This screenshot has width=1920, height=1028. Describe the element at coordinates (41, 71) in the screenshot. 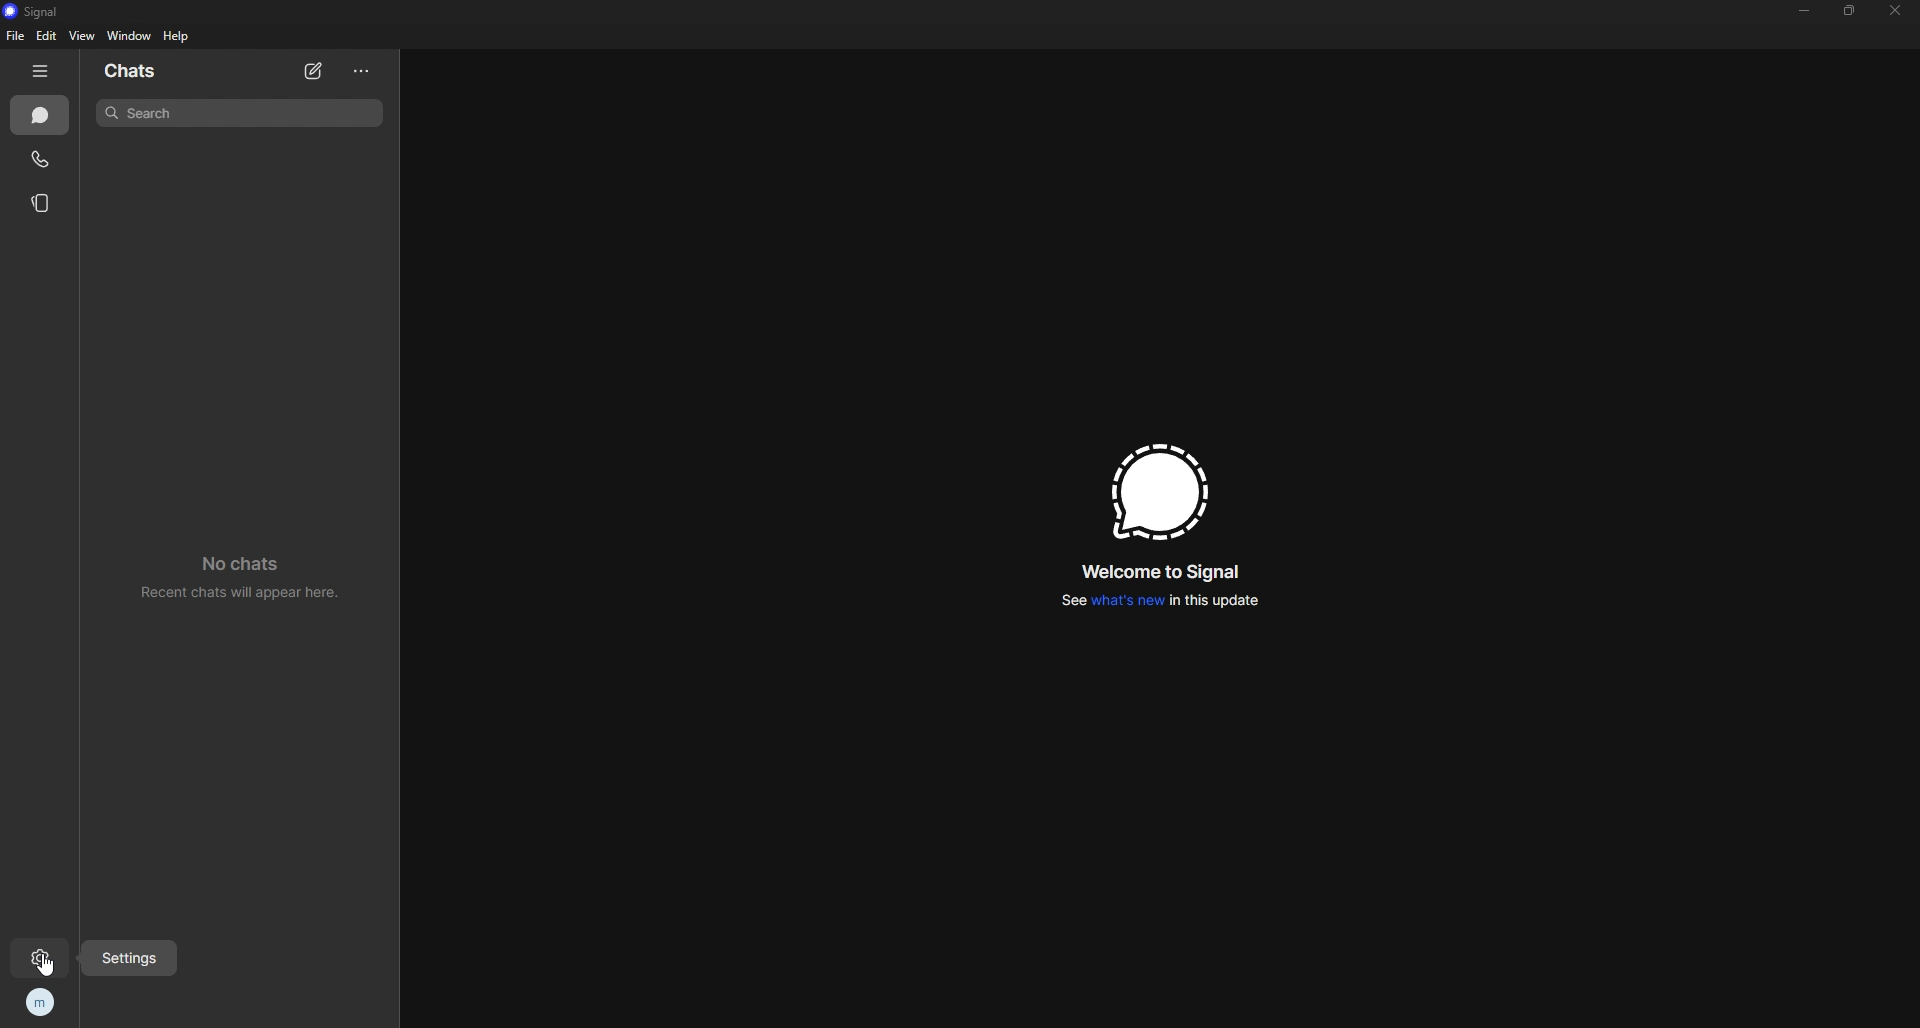

I see `hide tab` at that location.